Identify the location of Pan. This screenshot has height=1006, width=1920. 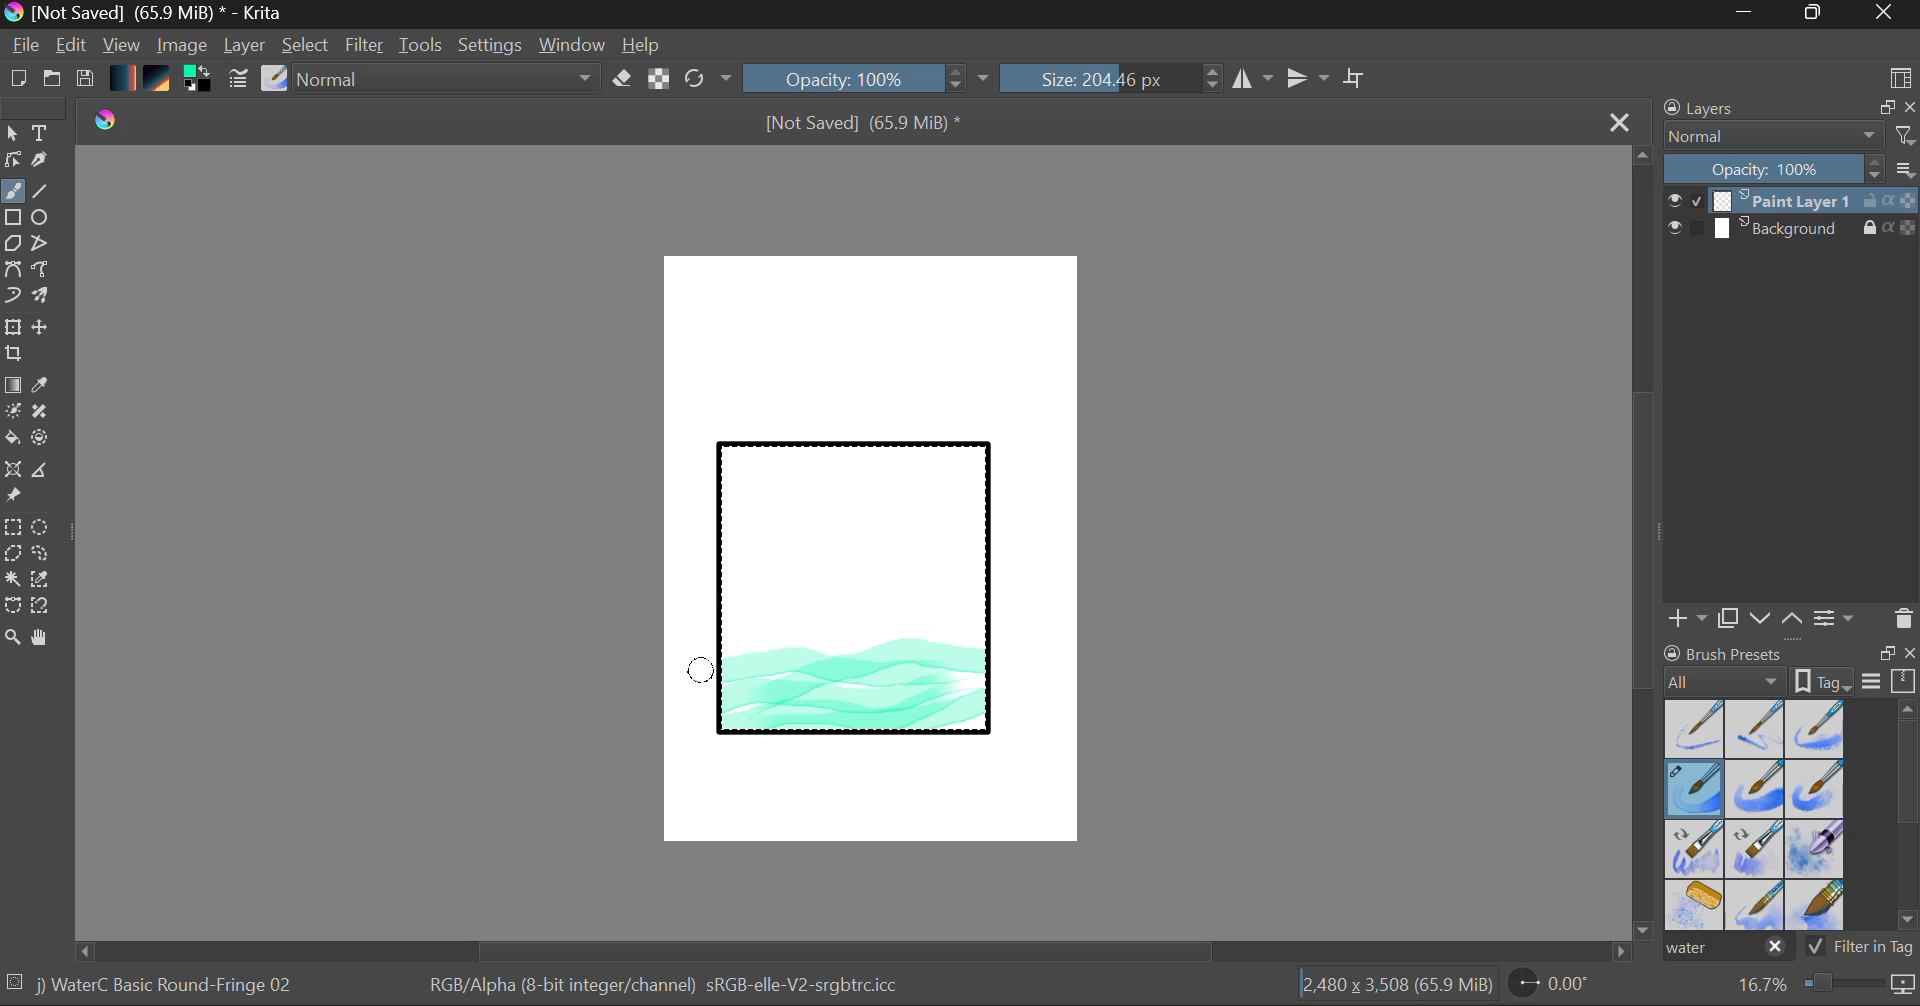
(47, 641).